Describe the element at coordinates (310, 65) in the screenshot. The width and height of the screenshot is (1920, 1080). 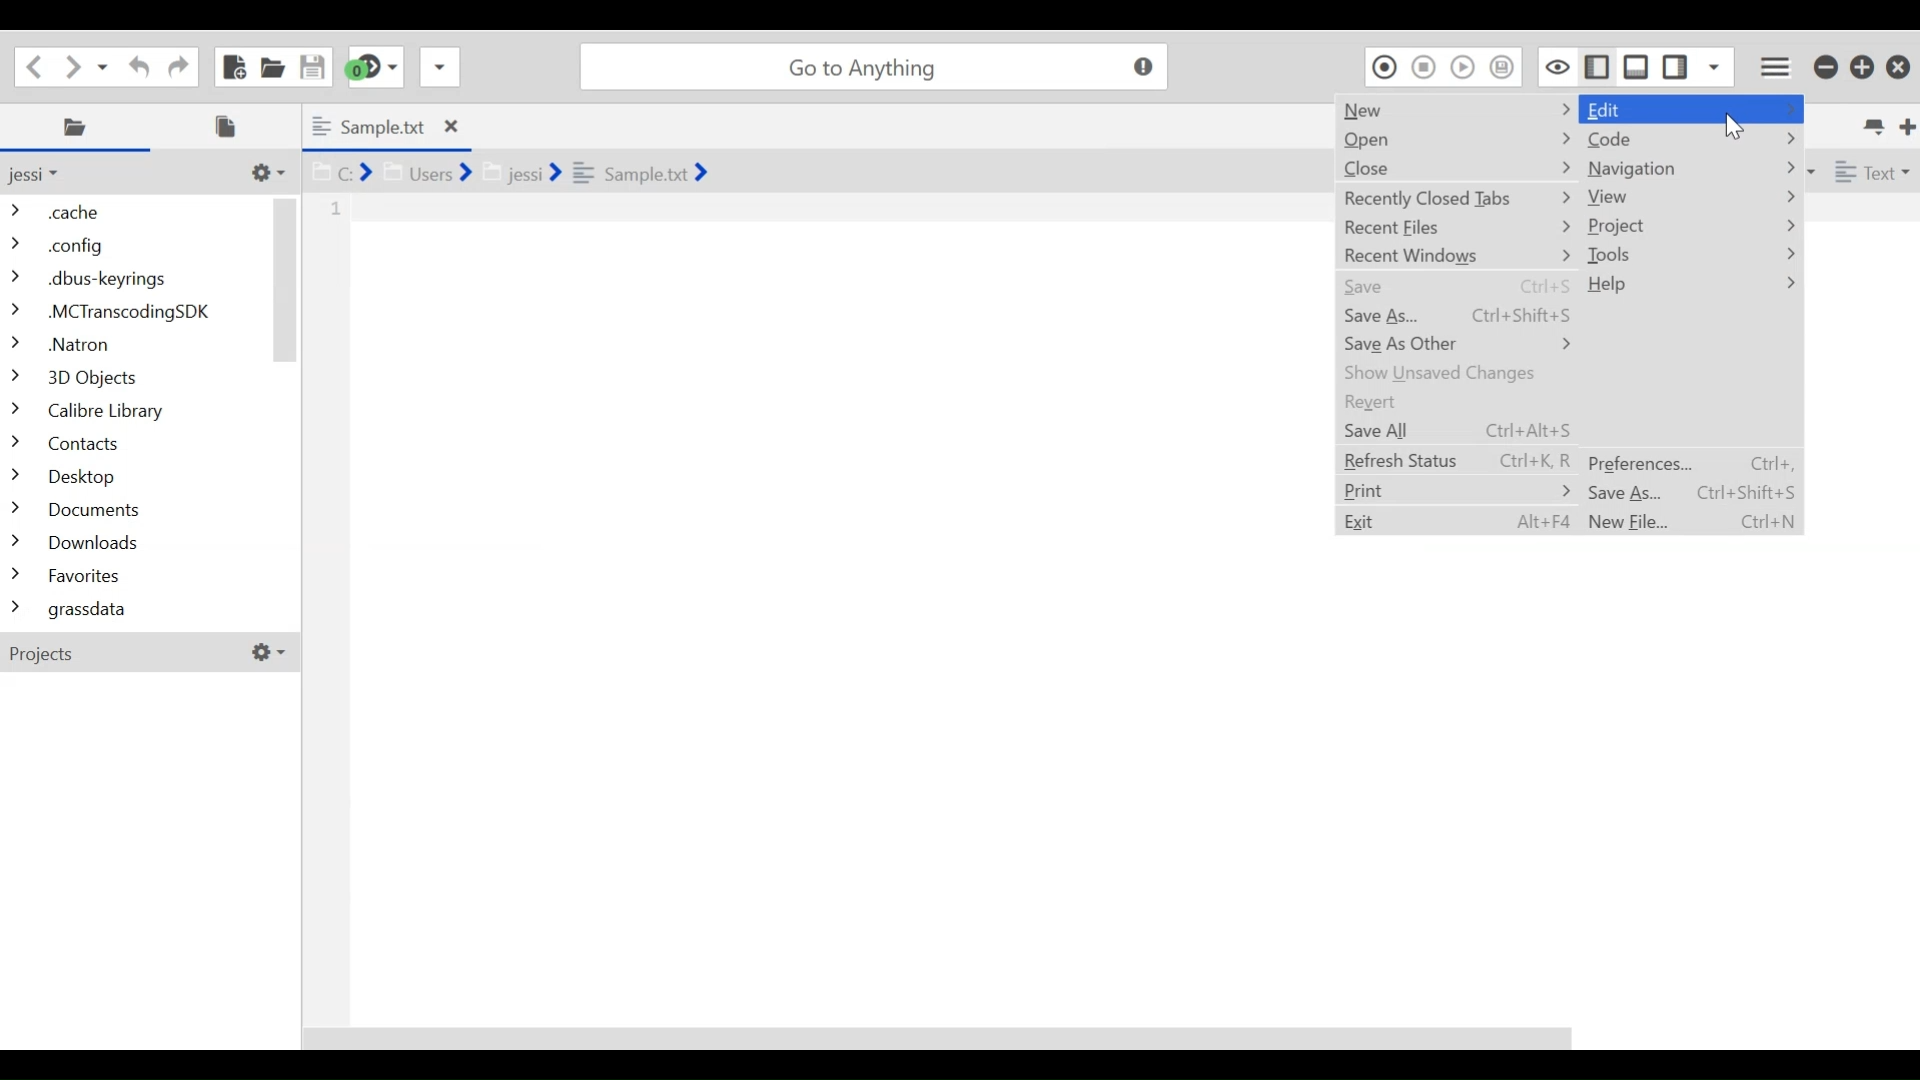
I see `Save file` at that location.